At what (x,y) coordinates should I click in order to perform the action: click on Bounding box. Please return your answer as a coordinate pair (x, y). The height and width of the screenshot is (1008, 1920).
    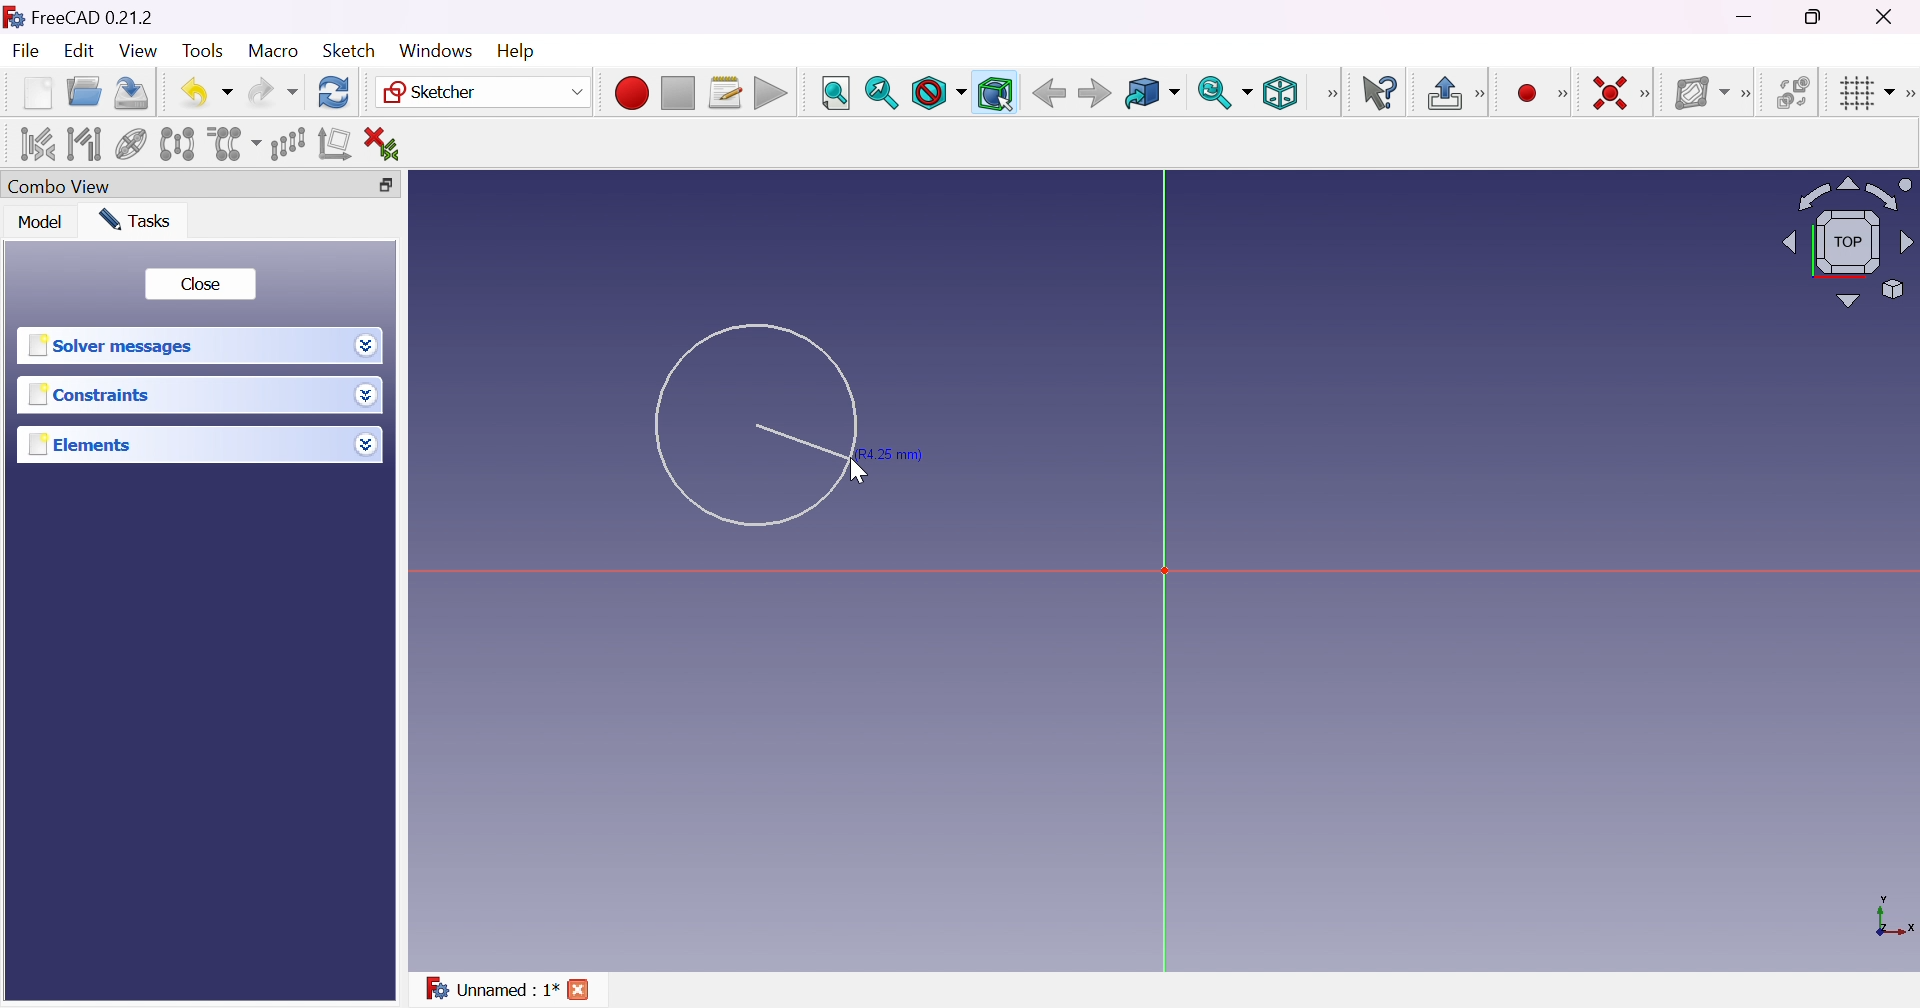
    Looking at the image, I should click on (996, 94).